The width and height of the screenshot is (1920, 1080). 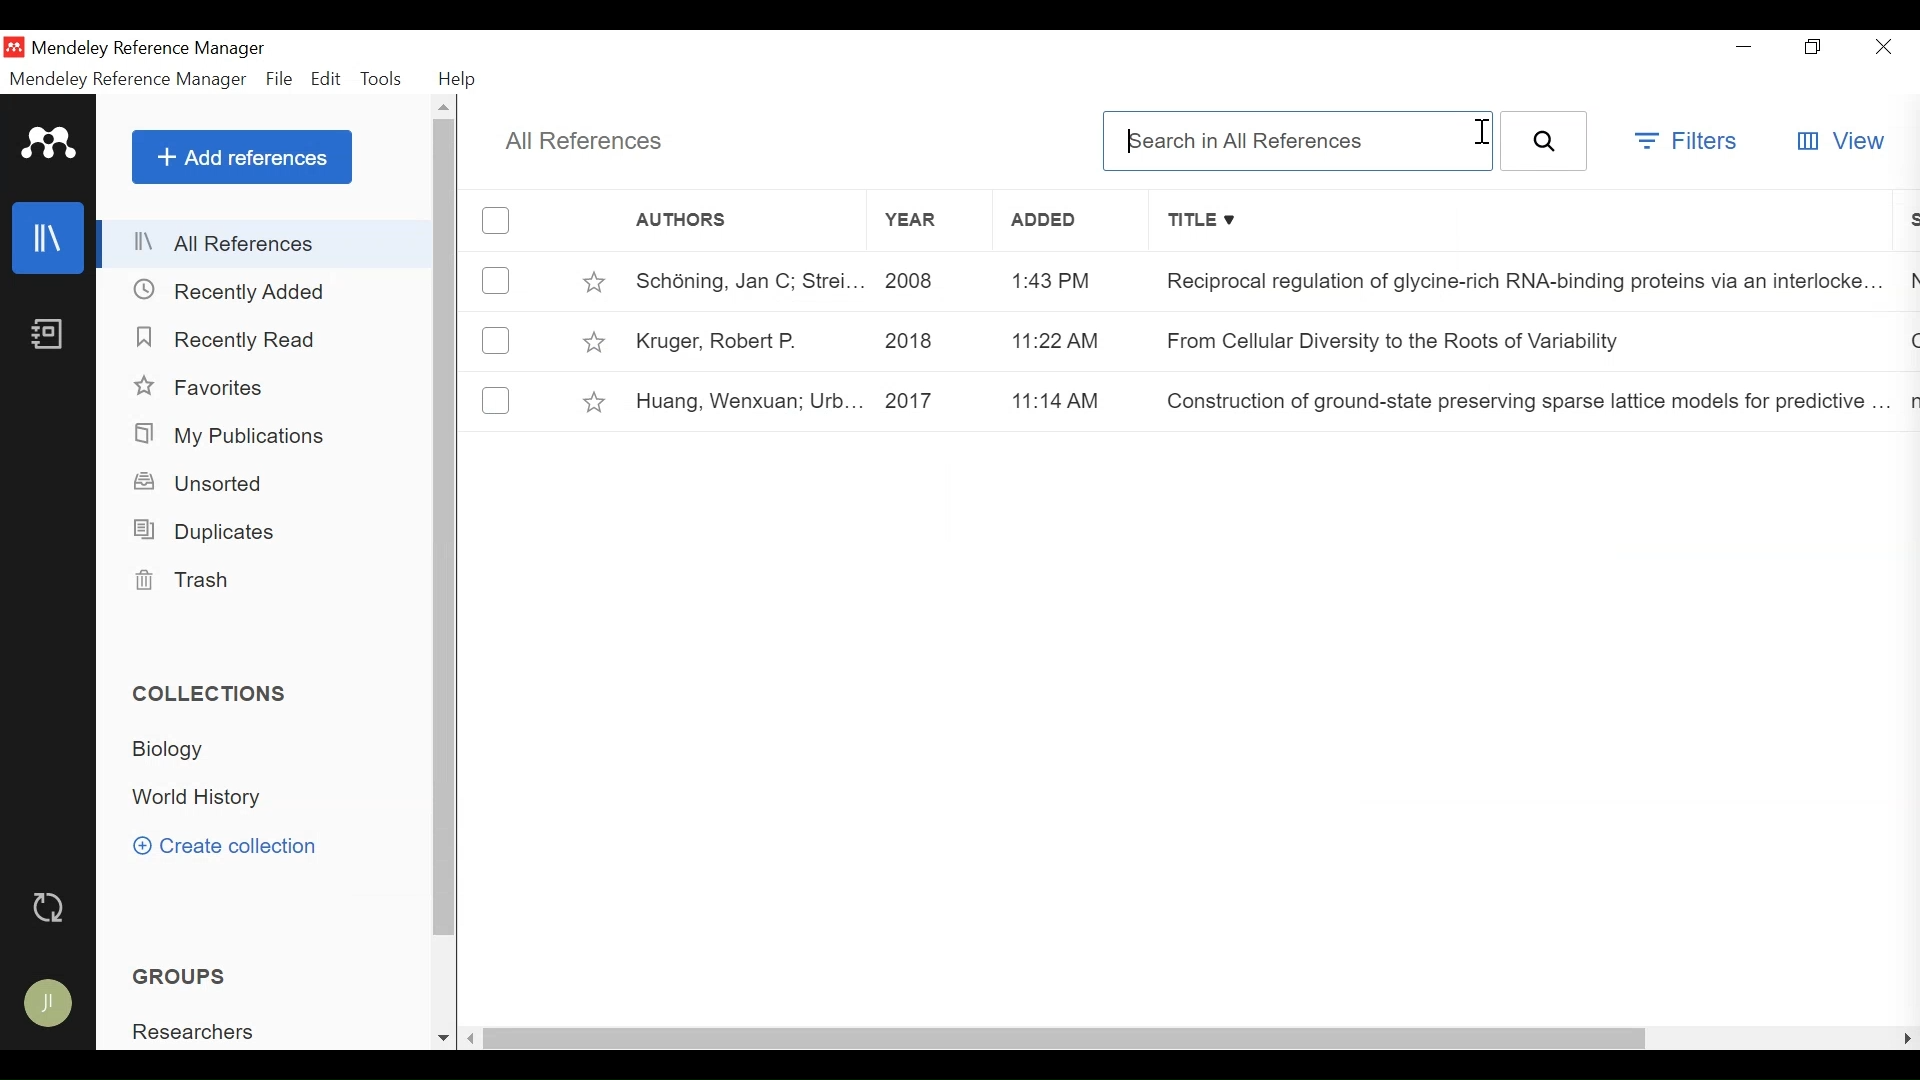 I want to click on Insertion cursor, so click(x=1479, y=134).